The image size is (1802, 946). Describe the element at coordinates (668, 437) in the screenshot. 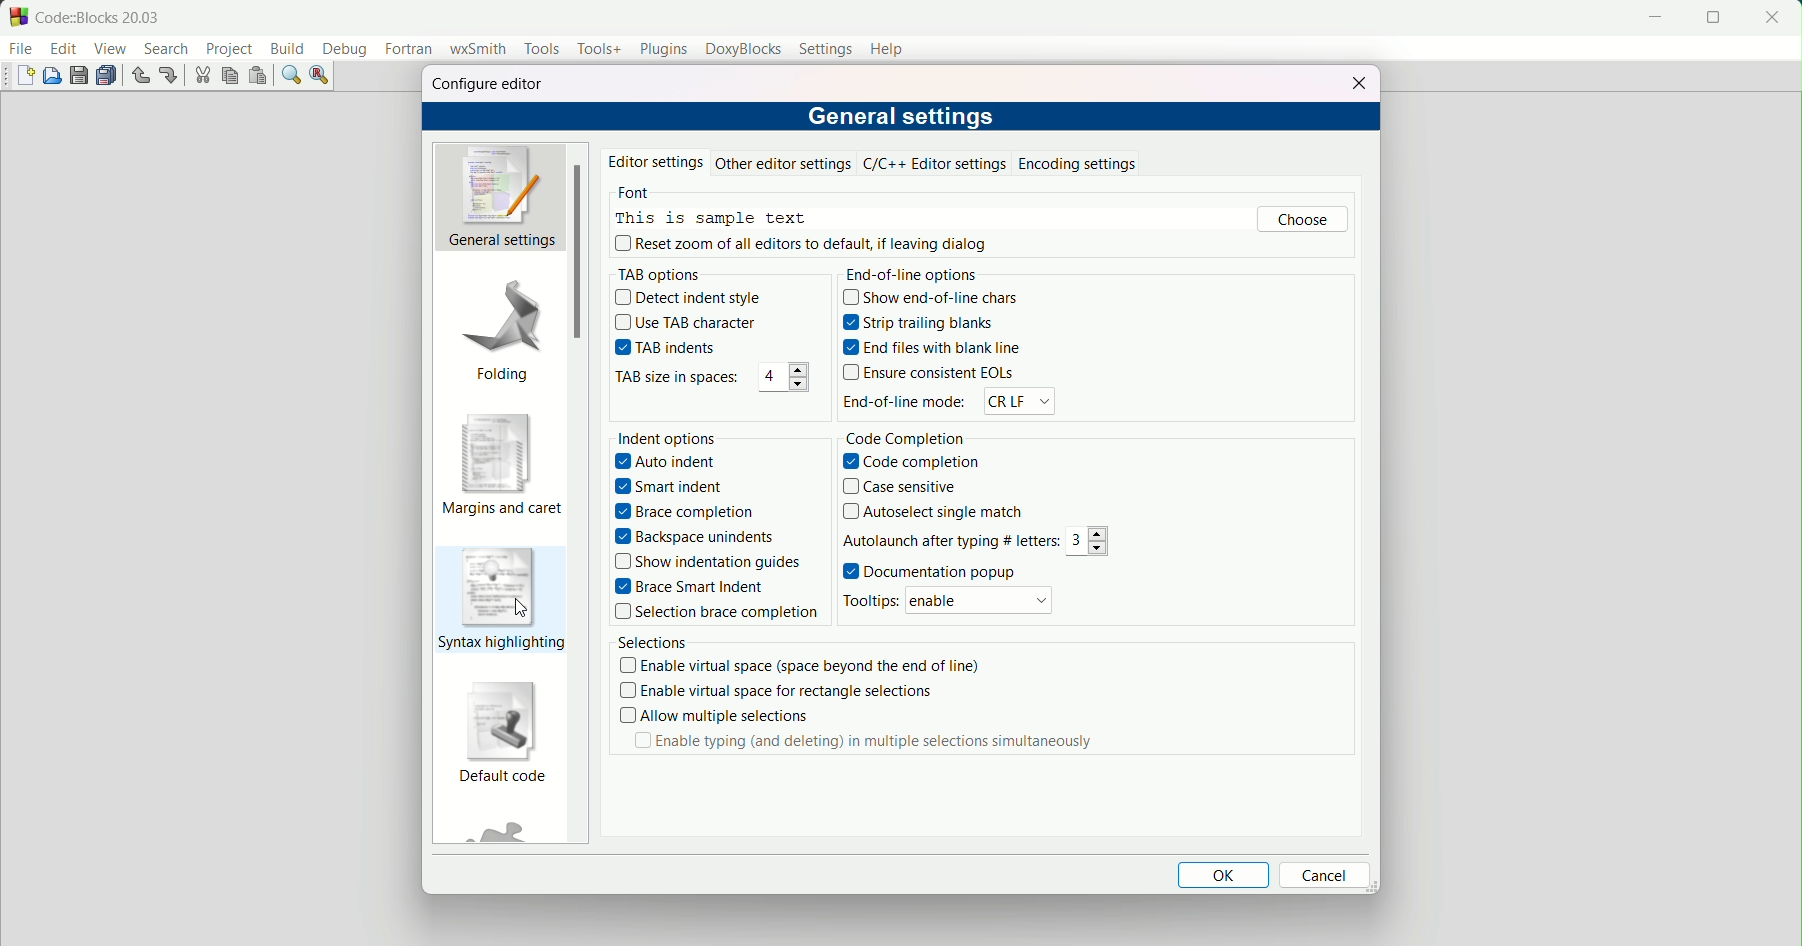

I see `Indent options` at that location.